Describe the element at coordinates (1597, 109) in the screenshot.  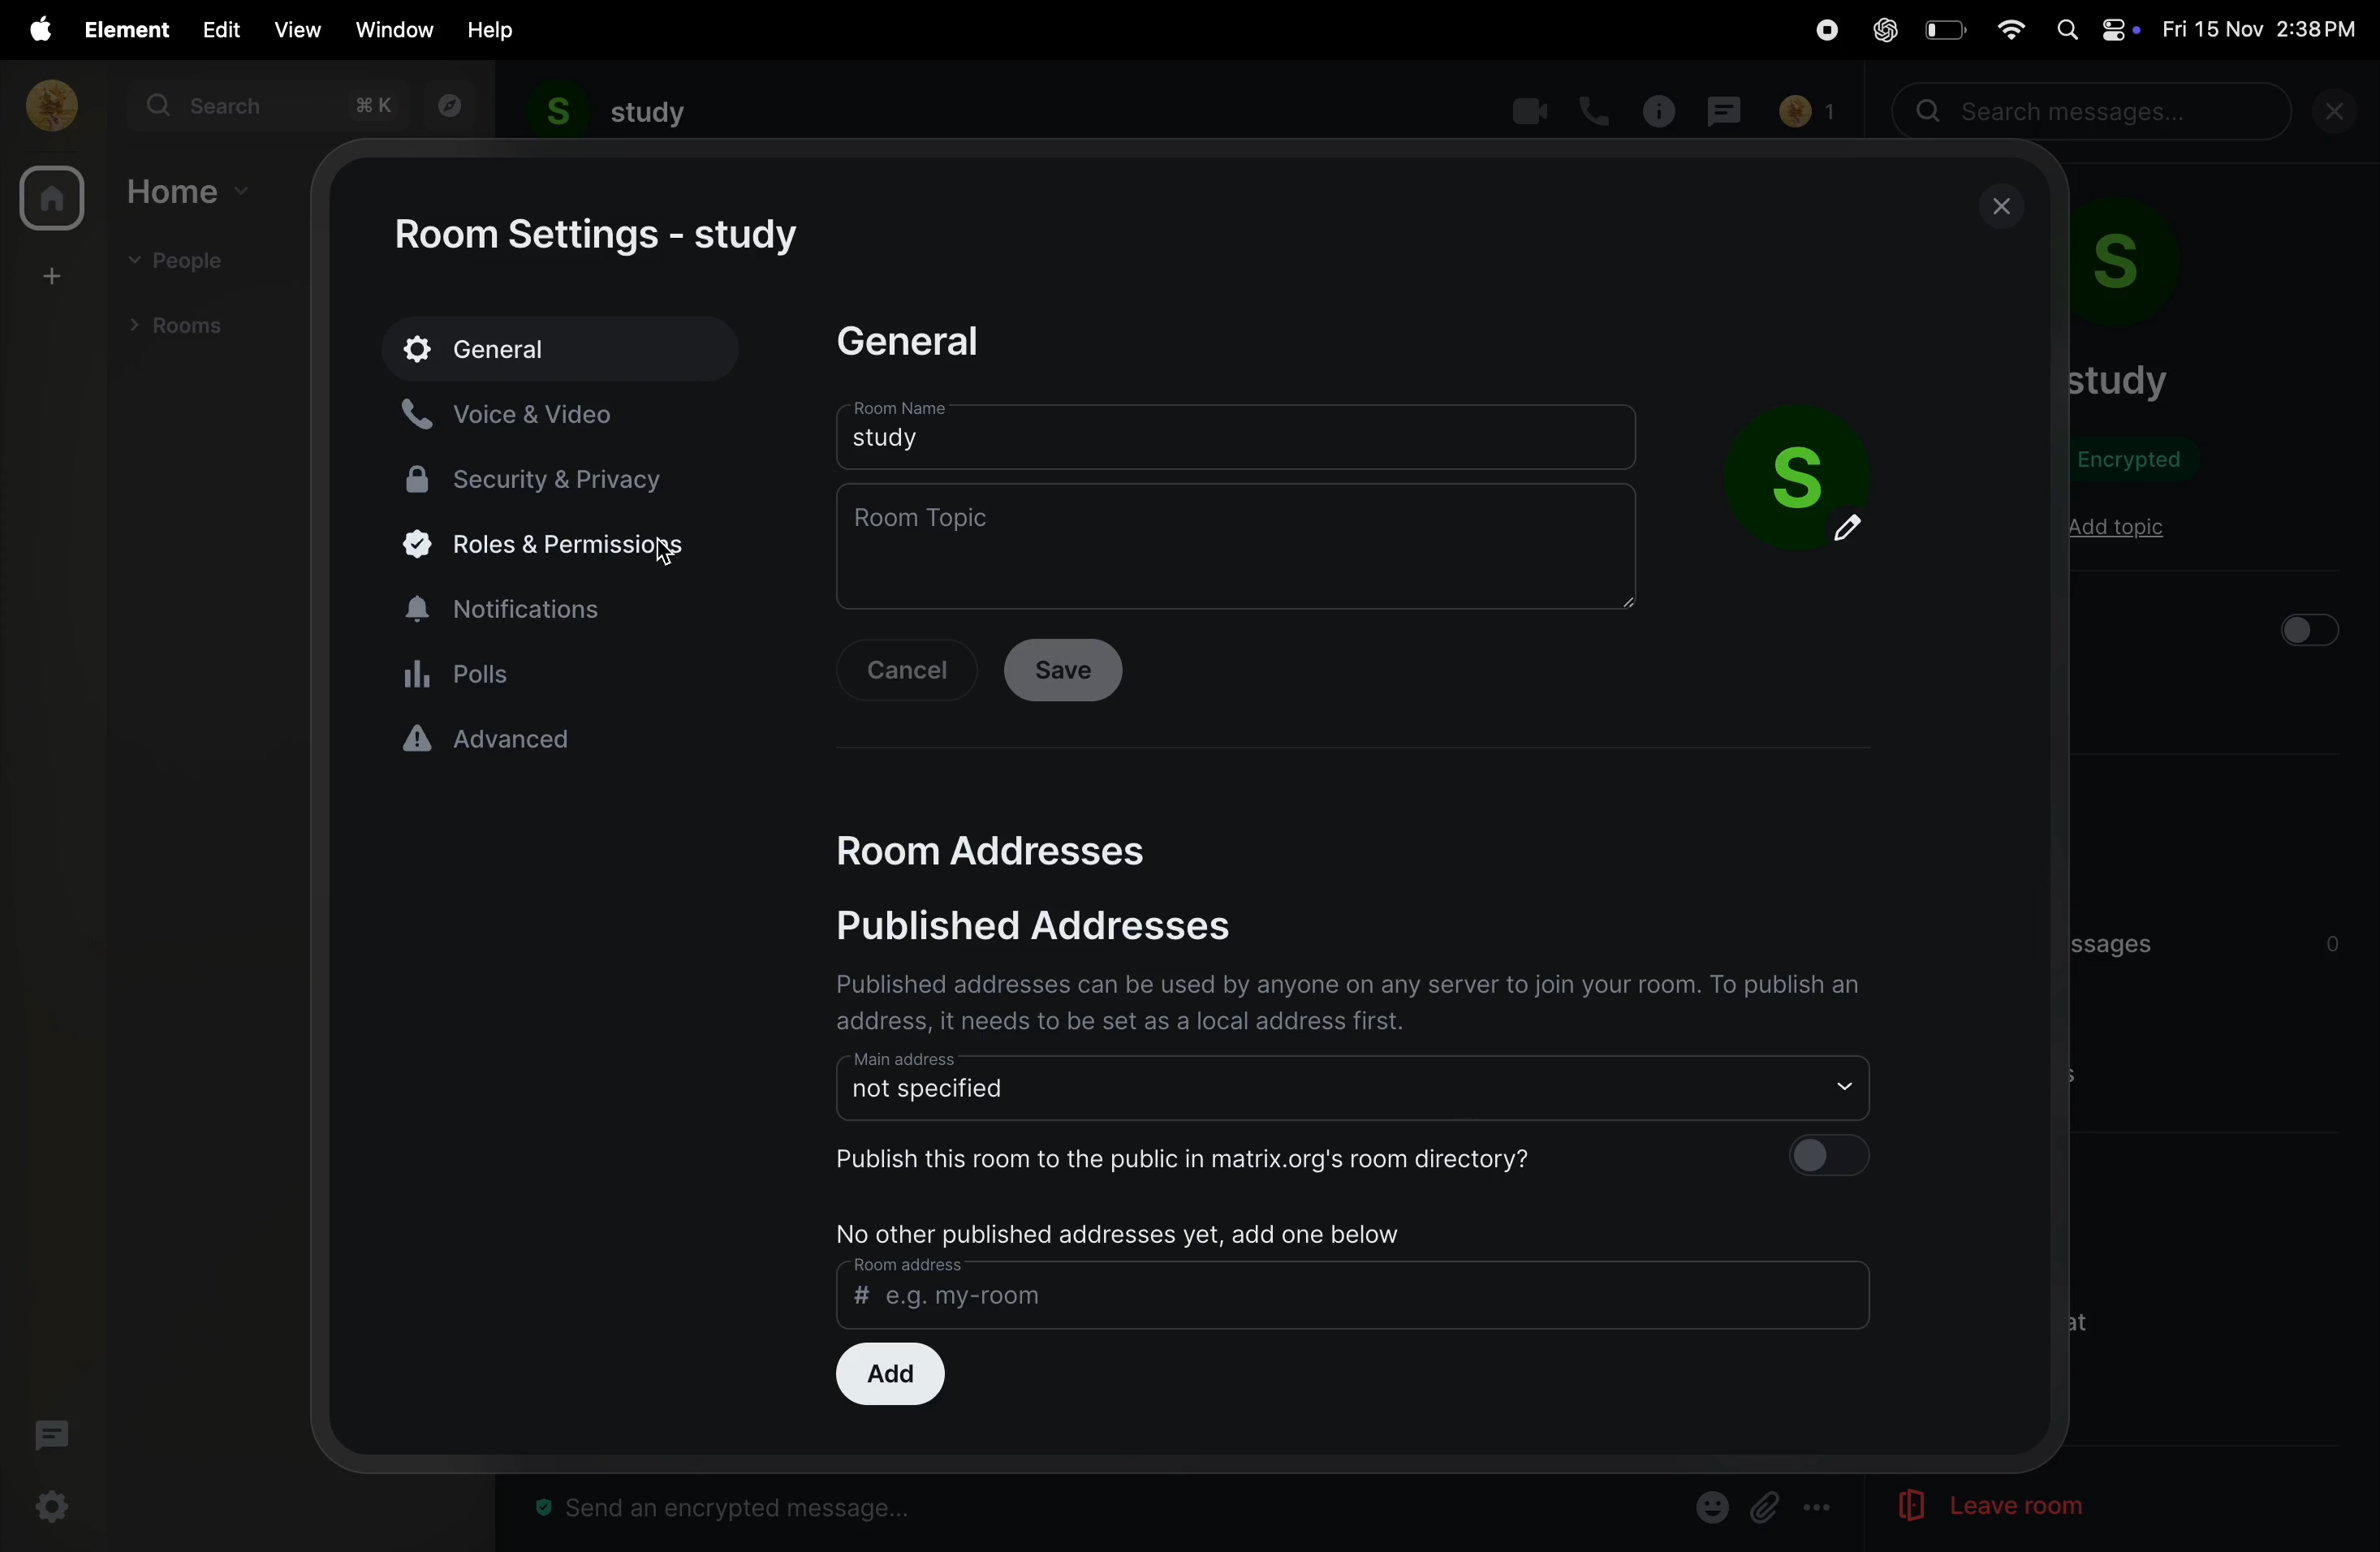
I see `call` at that location.